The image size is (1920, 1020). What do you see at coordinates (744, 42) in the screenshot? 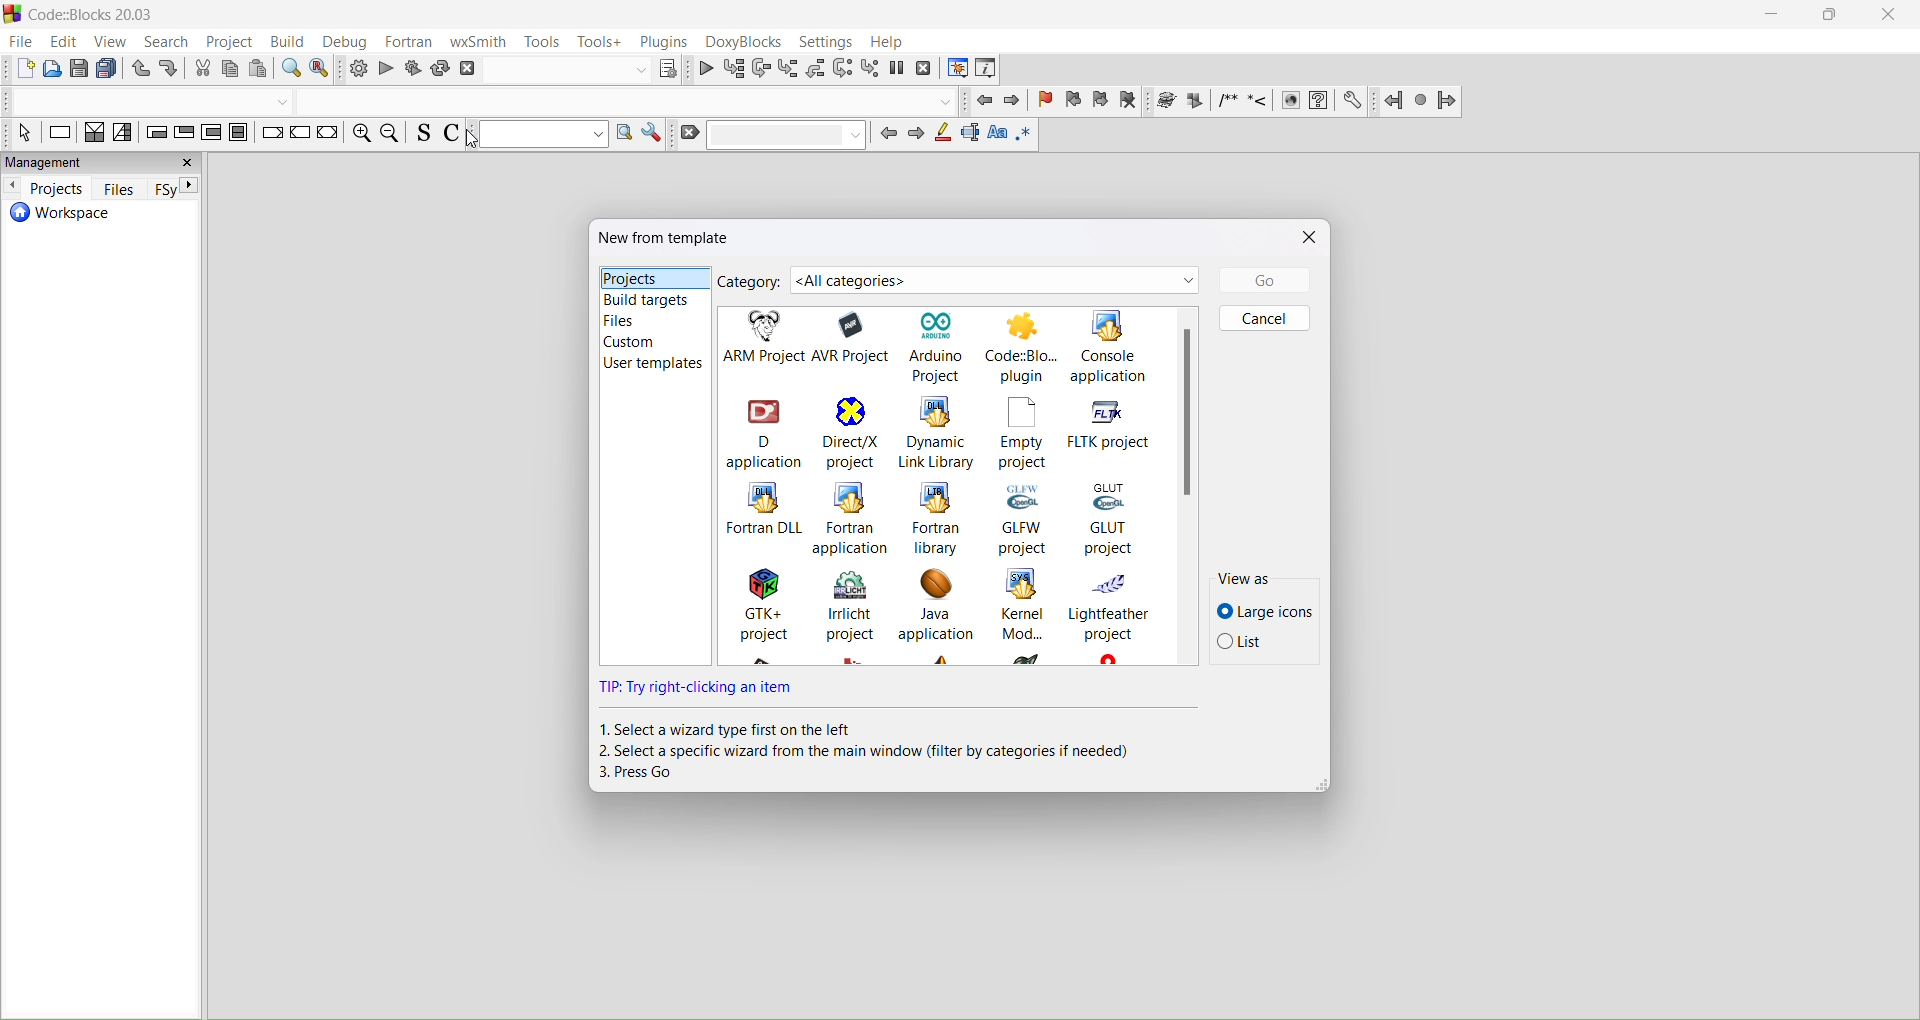
I see `Doxyblocks` at bounding box center [744, 42].